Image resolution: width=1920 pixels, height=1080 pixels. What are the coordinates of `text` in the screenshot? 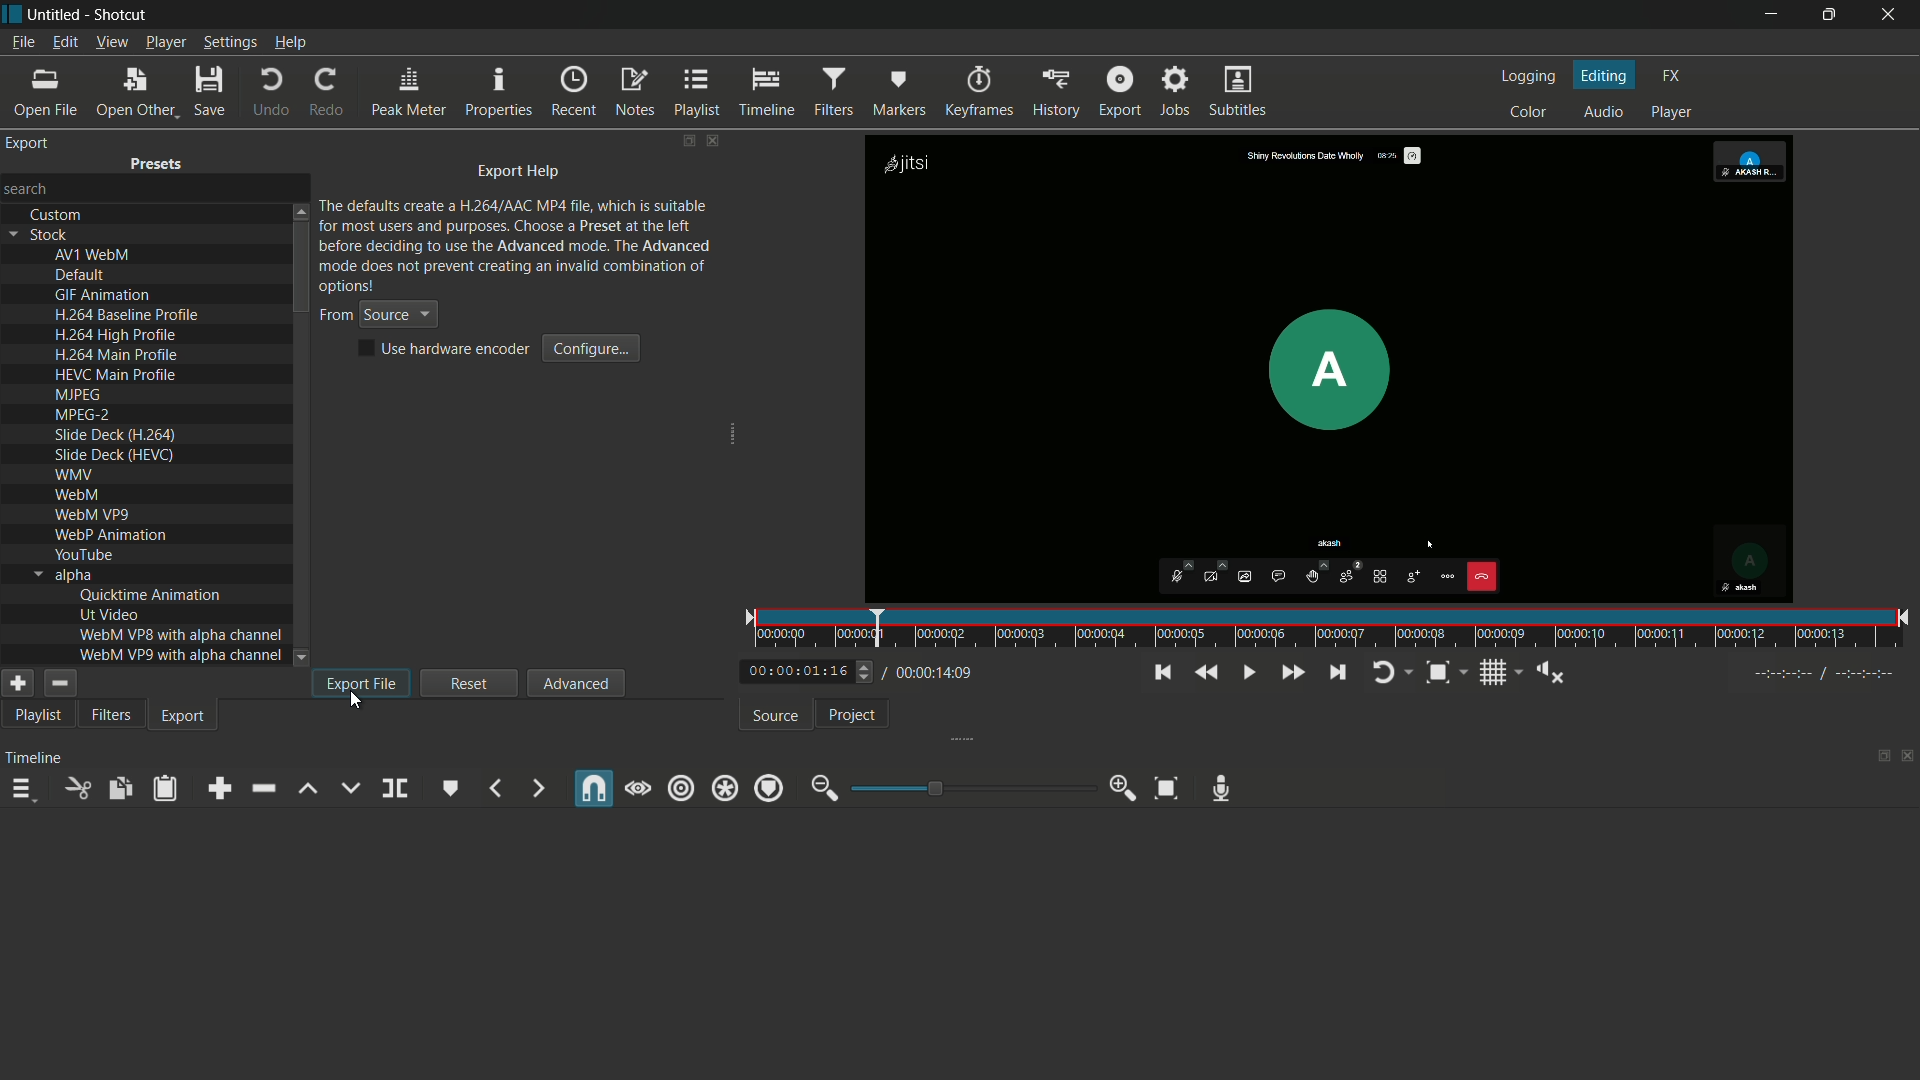 It's located at (182, 654).